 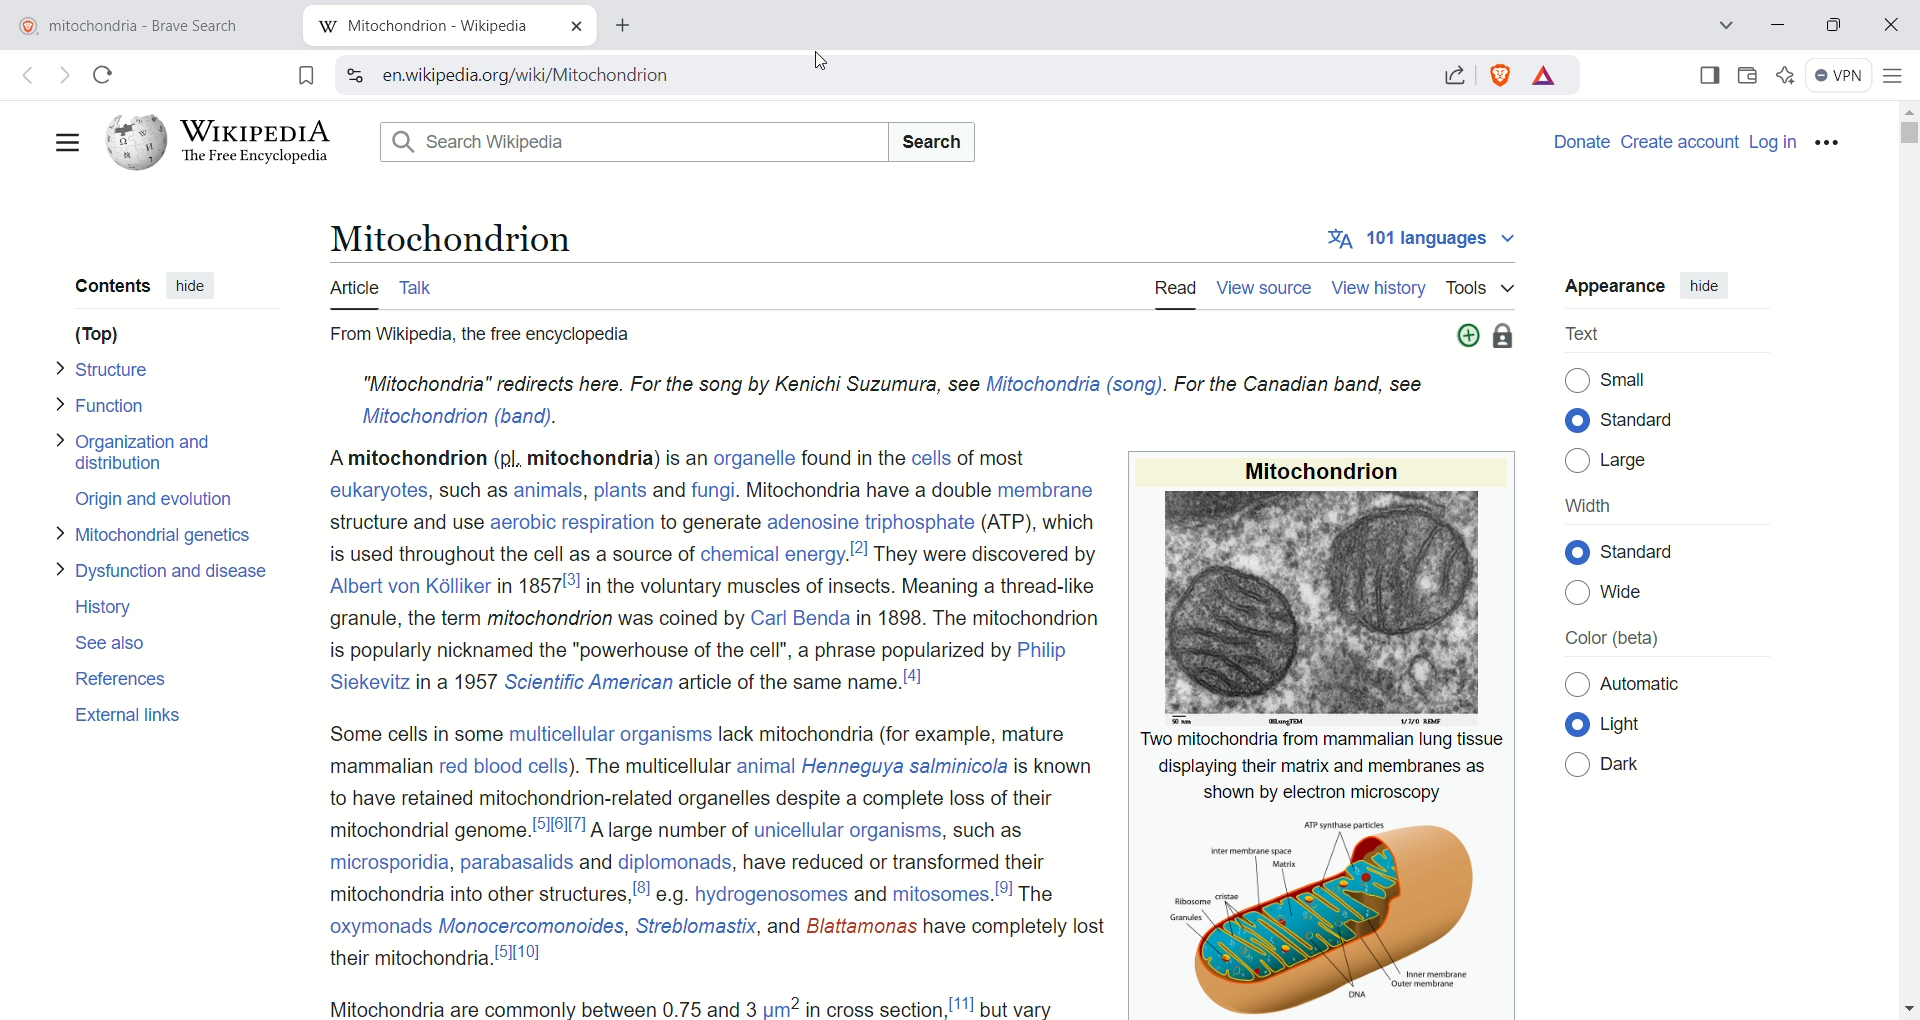 I want to click on new tab, so click(x=423, y=28).